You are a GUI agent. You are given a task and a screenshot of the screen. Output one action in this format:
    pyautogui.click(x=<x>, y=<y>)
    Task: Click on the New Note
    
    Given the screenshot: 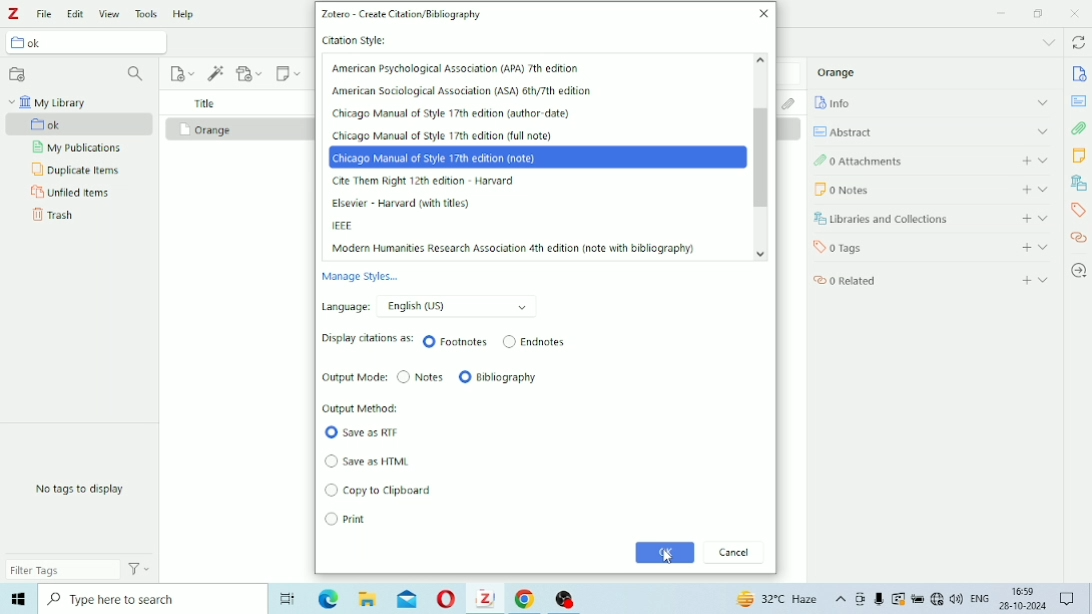 What is the action you would take?
    pyautogui.click(x=289, y=73)
    